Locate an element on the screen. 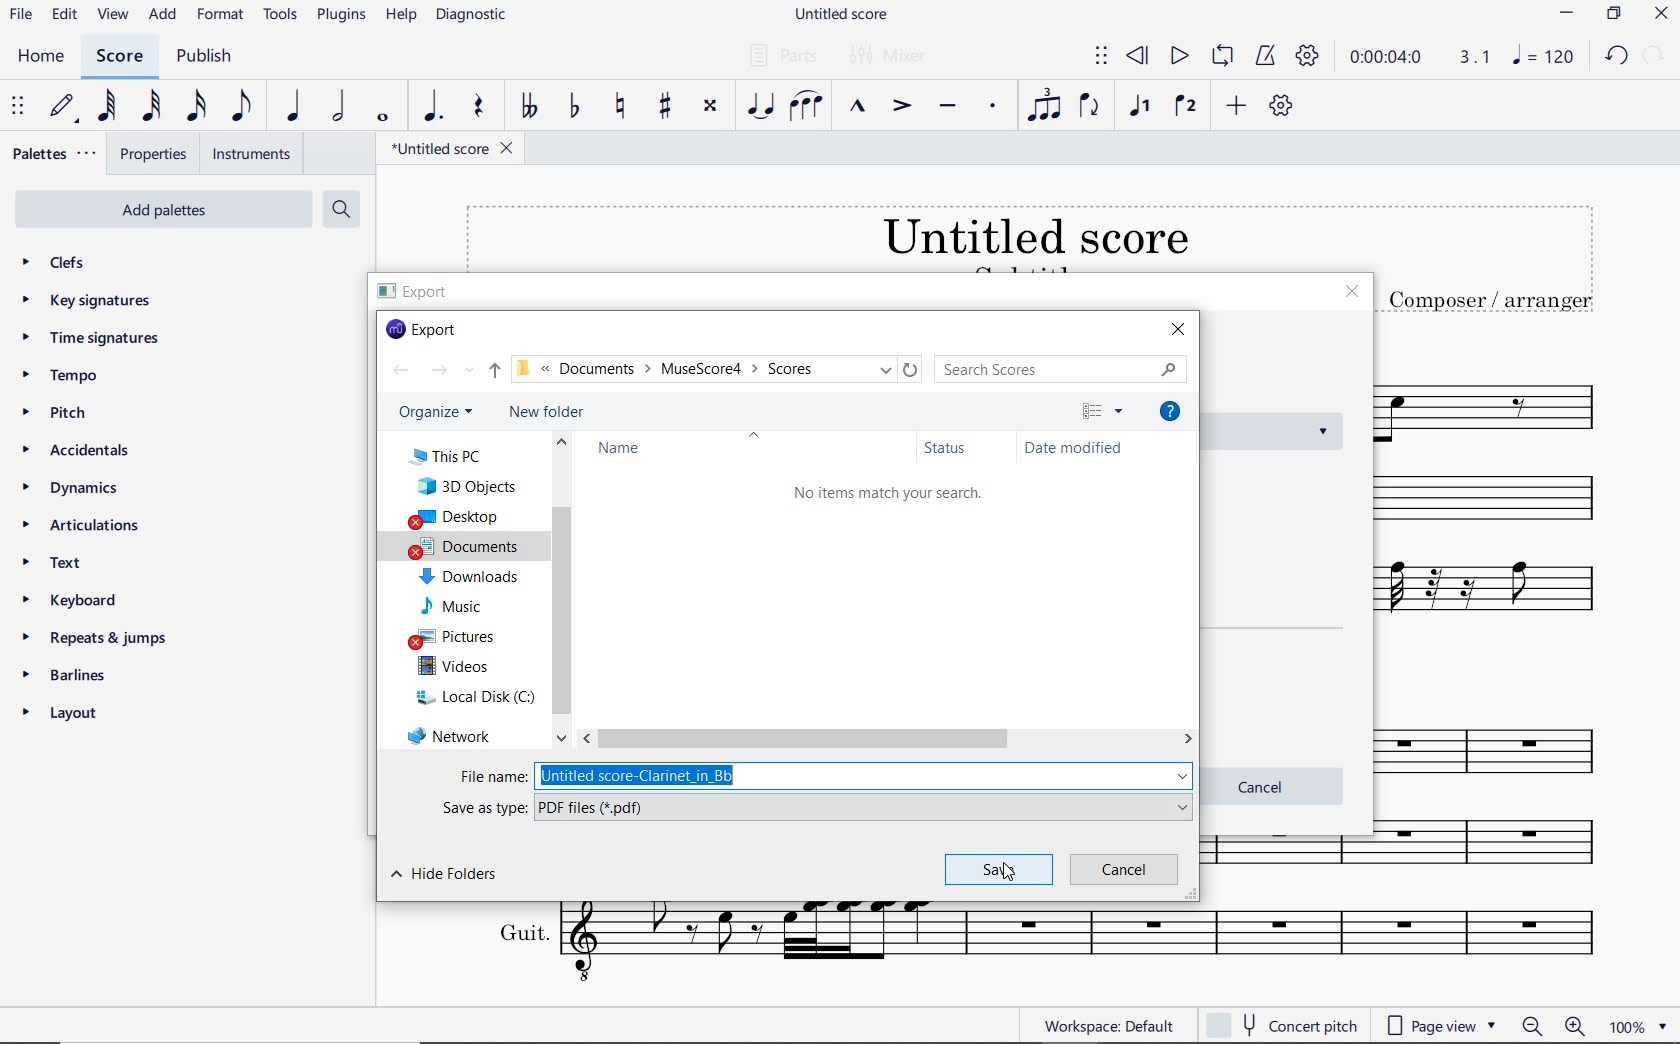 This screenshot has width=1680, height=1044. DYNAMICS is located at coordinates (75, 491).